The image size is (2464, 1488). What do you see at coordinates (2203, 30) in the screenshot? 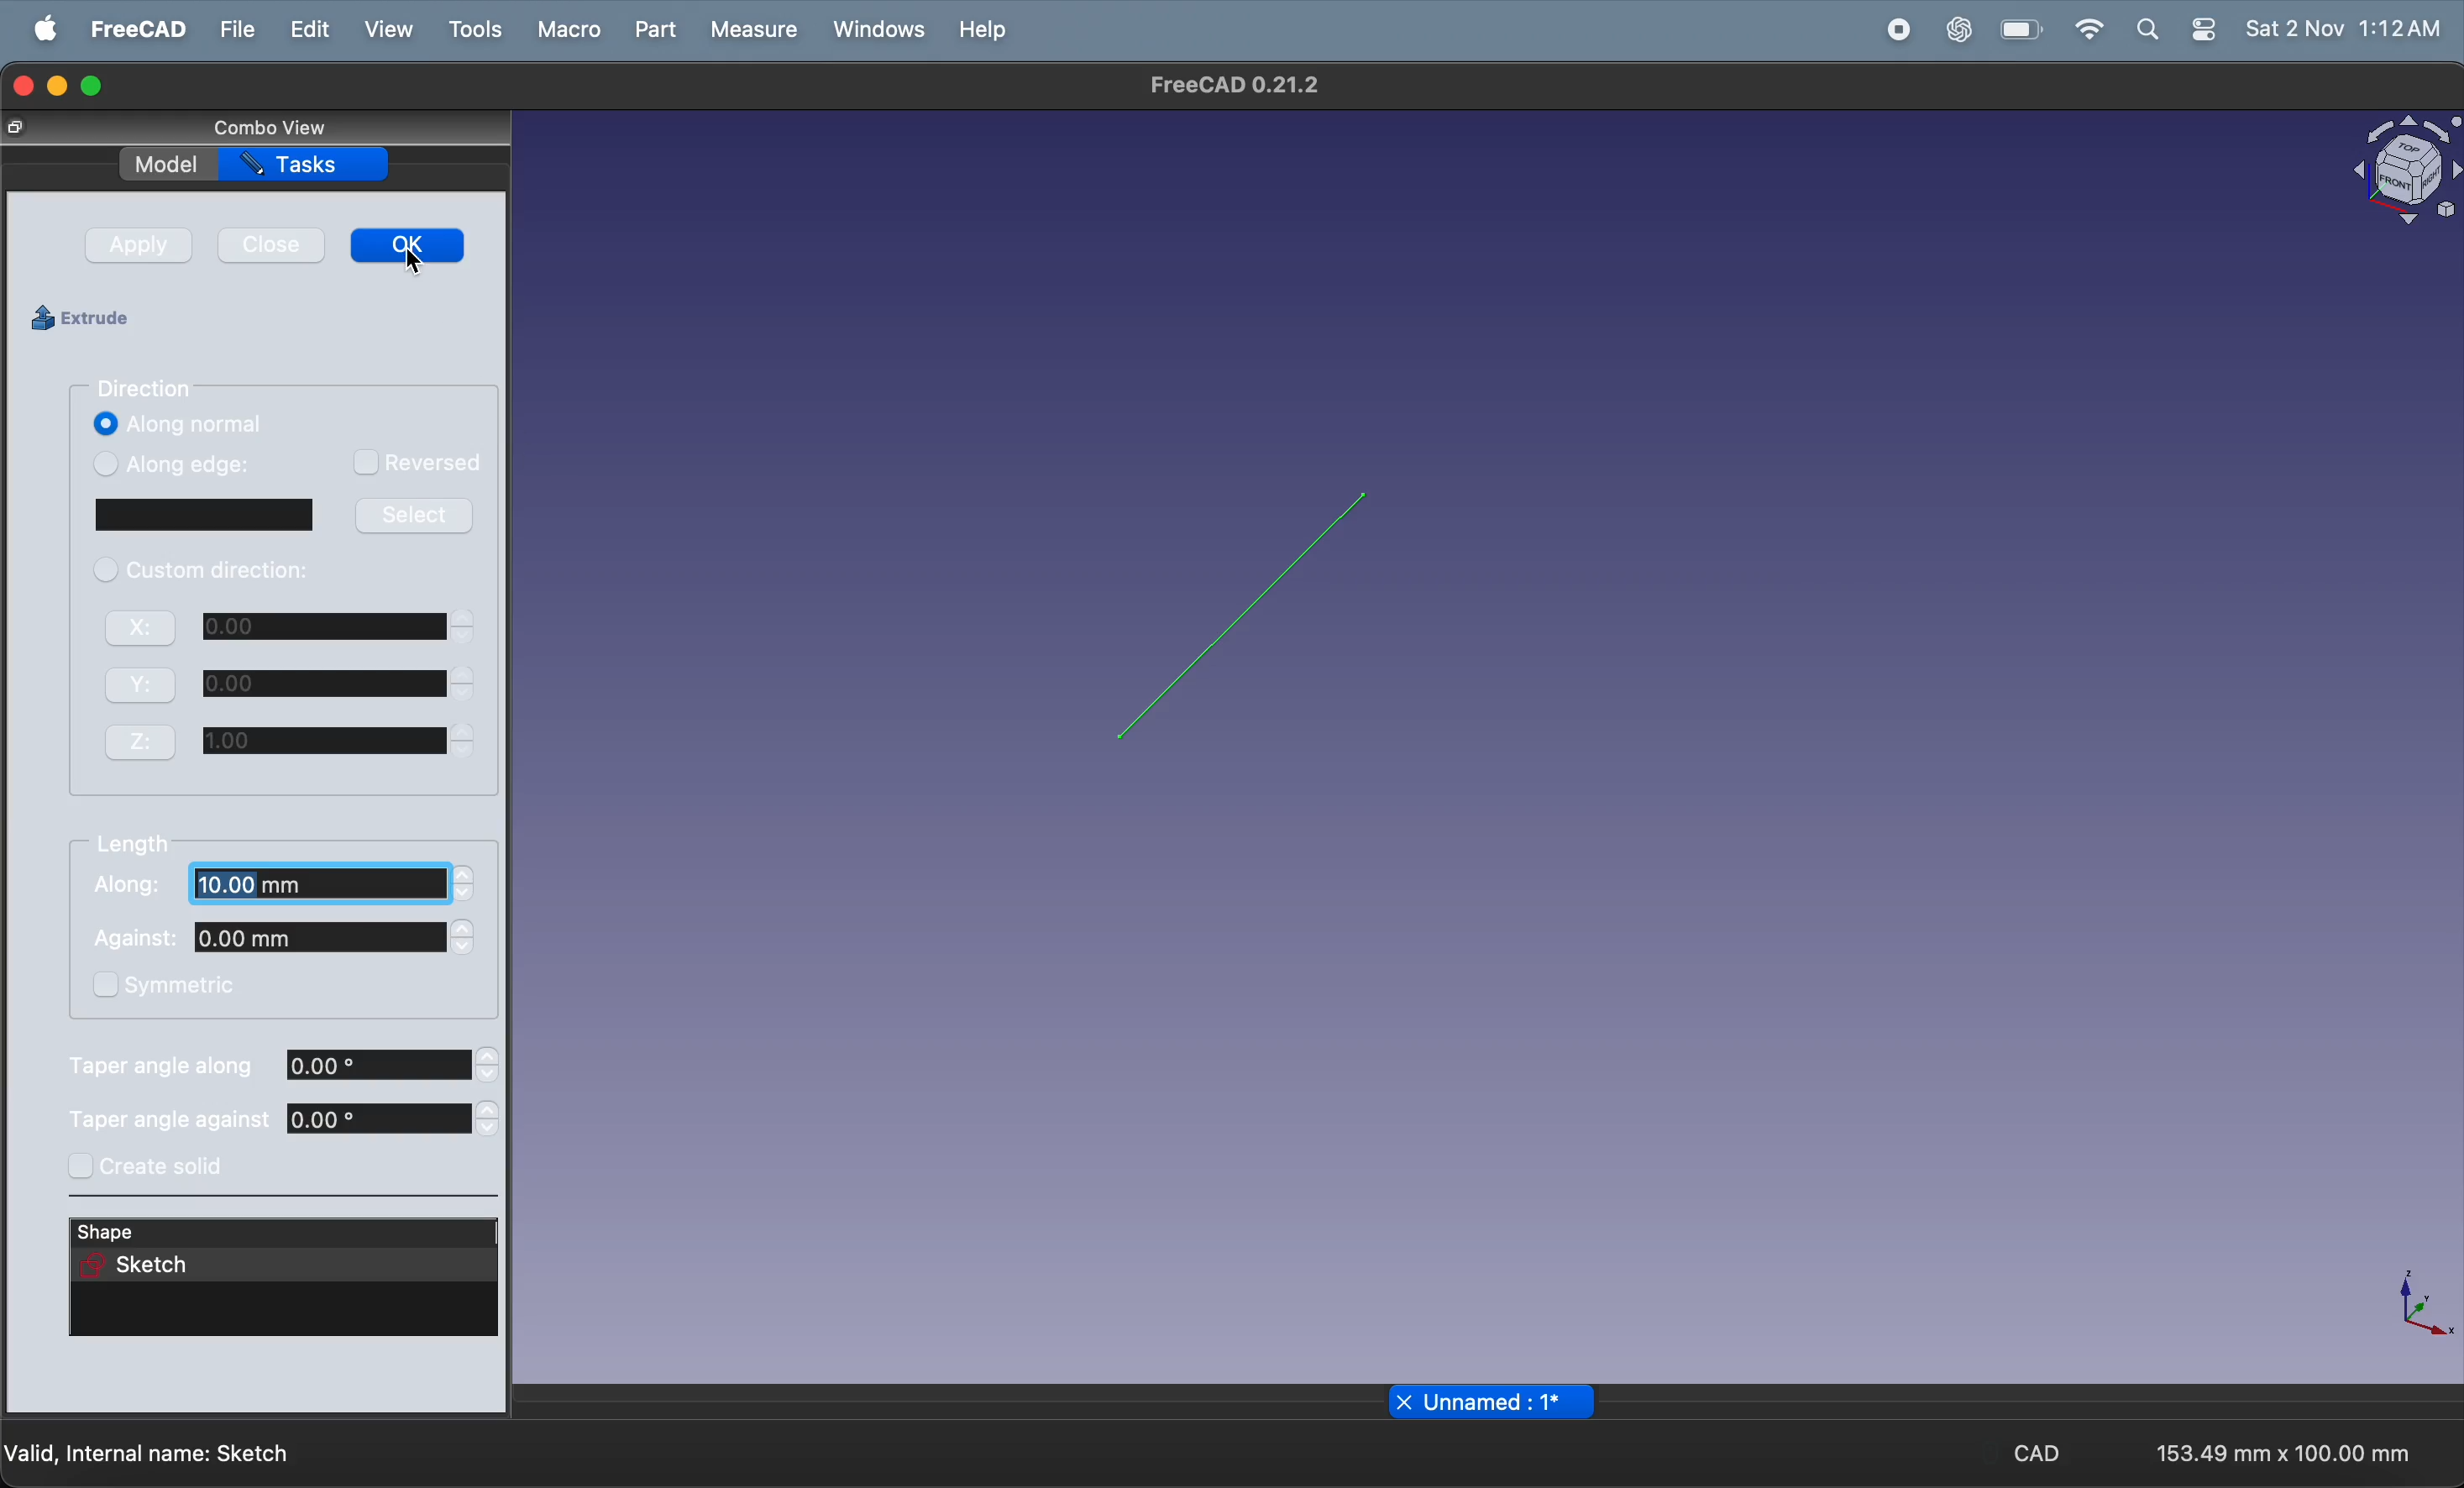
I see `settings` at bounding box center [2203, 30].